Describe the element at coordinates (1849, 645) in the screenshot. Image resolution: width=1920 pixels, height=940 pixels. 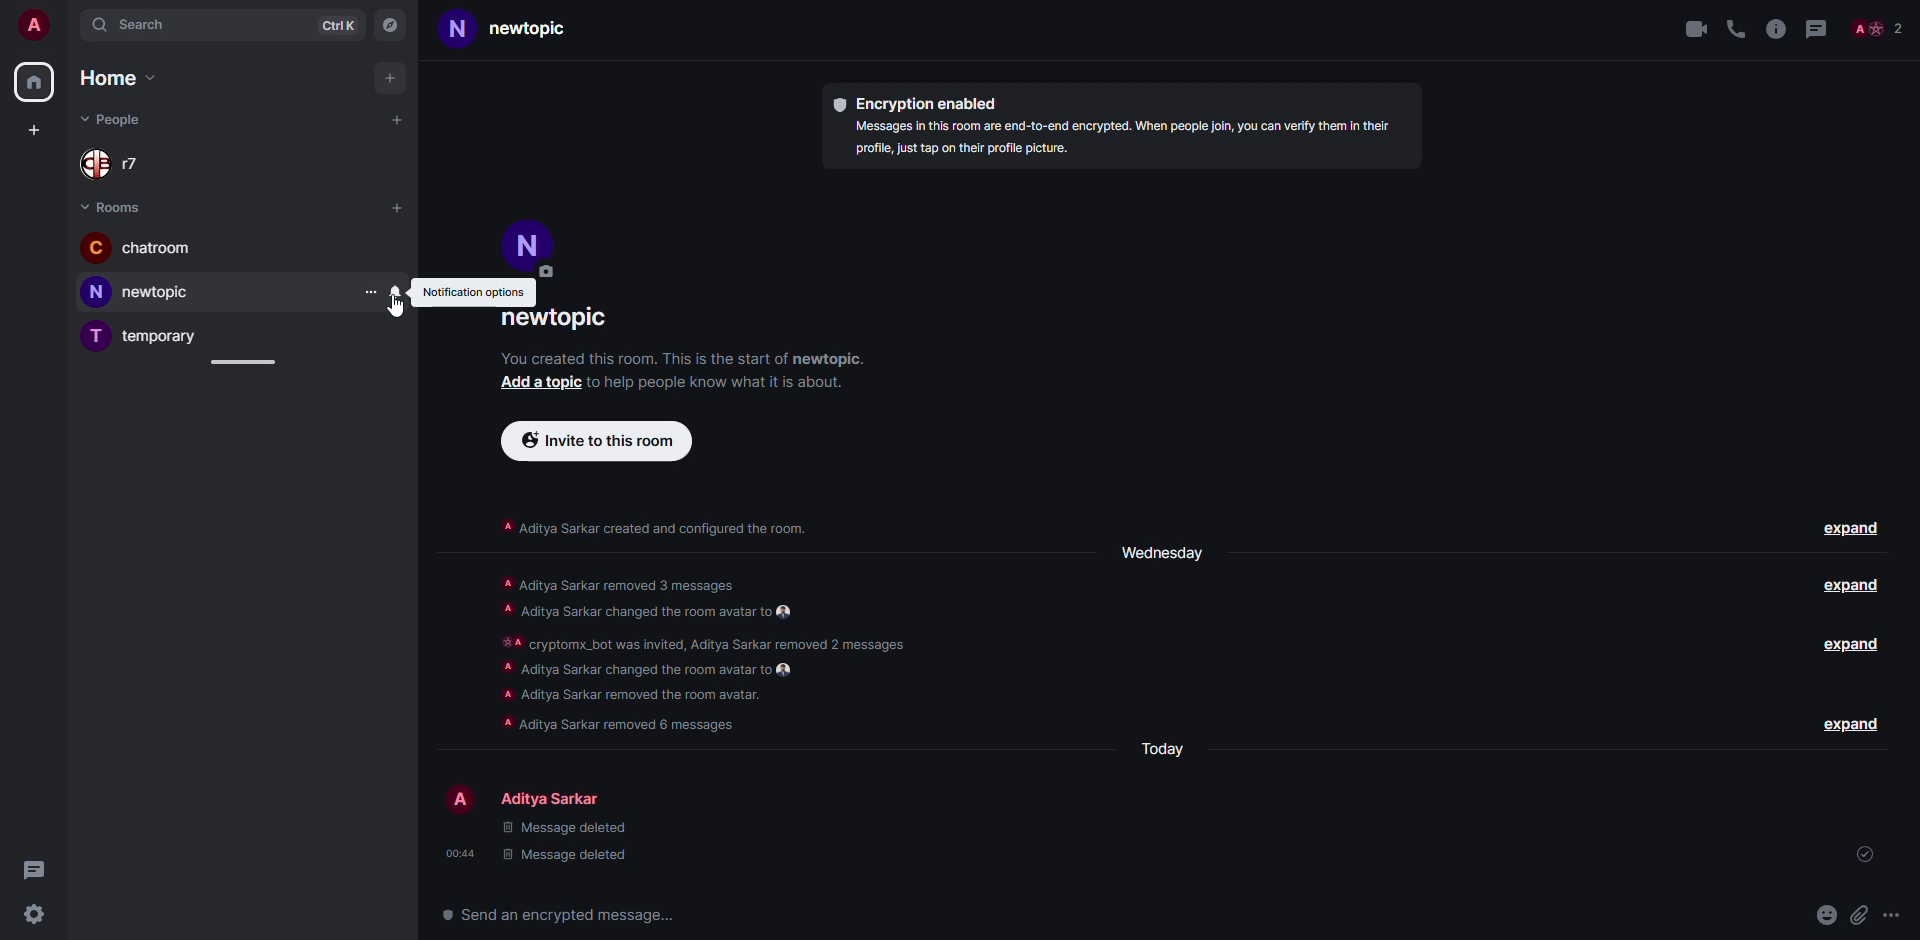
I see `expand` at that location.